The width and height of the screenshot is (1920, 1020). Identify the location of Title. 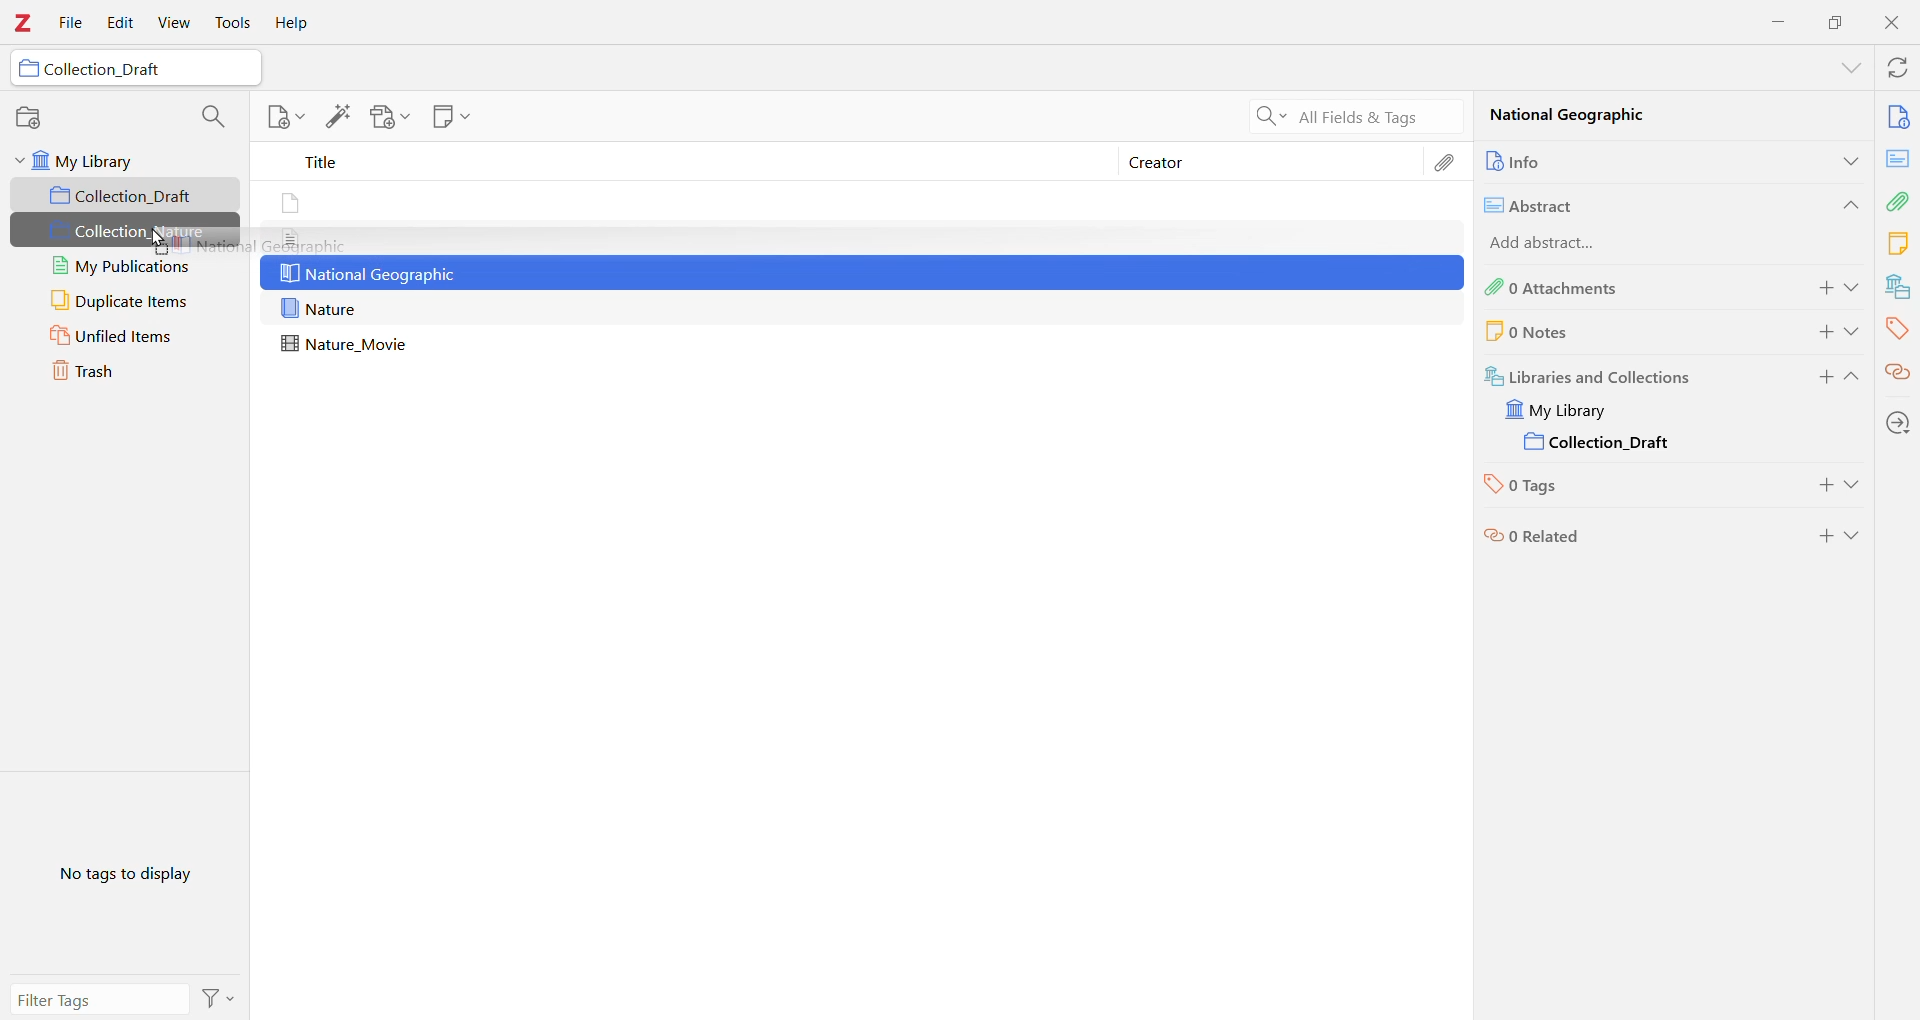
(690, 165).